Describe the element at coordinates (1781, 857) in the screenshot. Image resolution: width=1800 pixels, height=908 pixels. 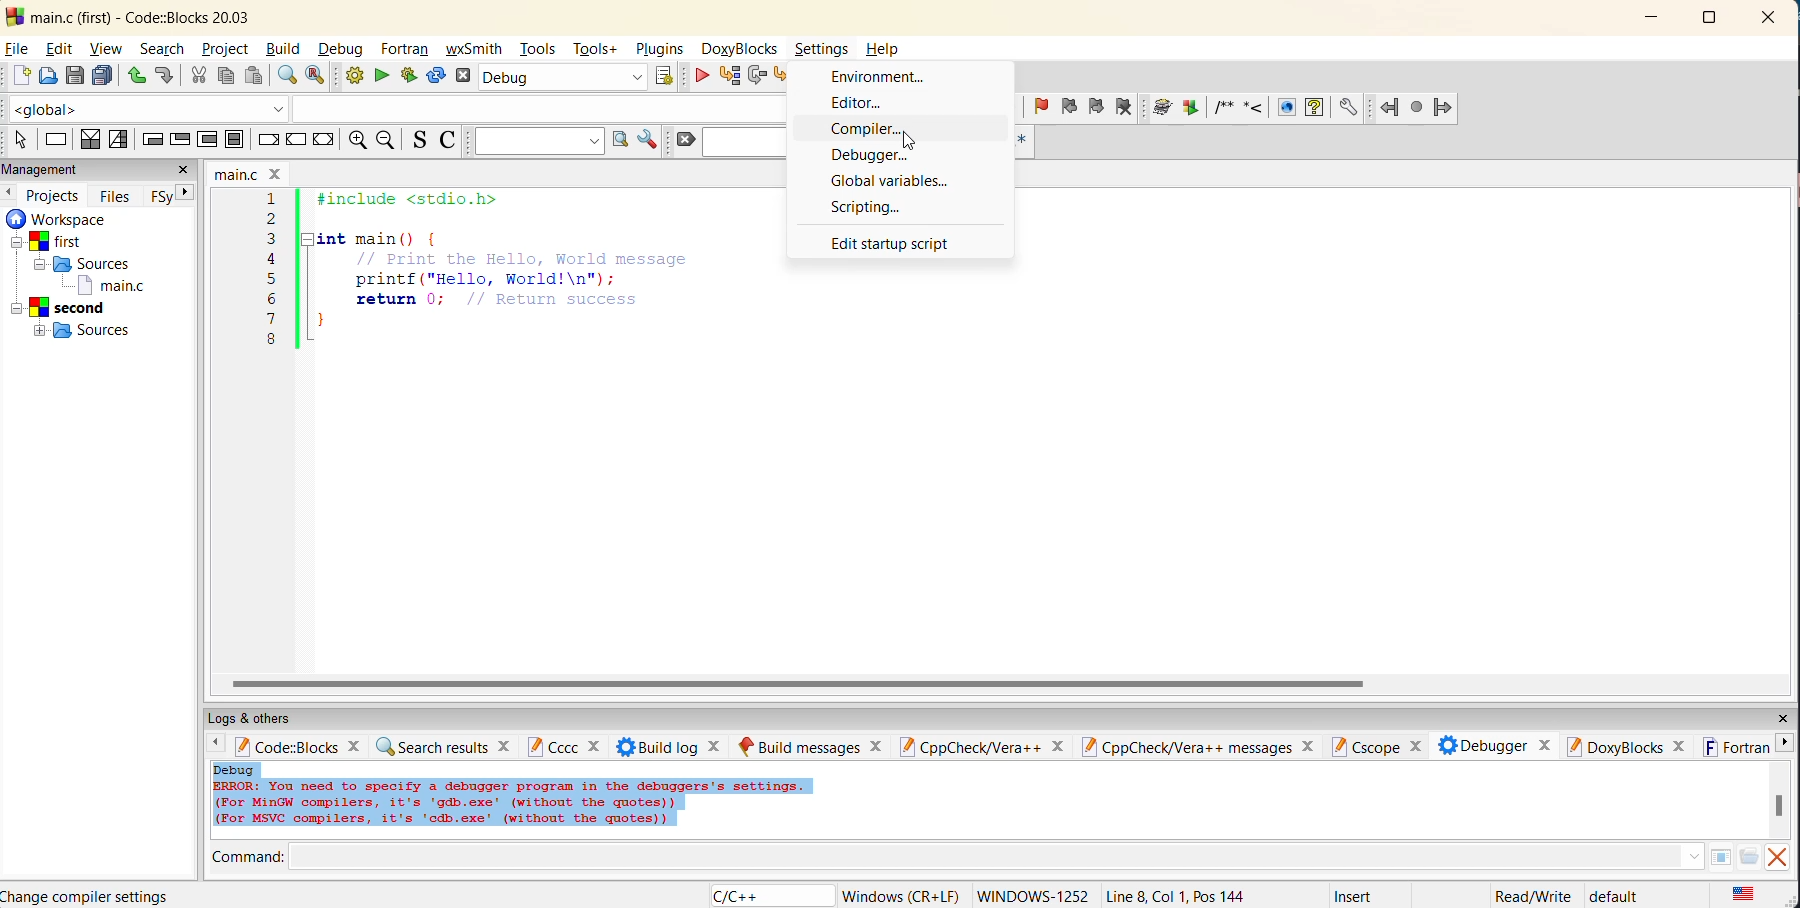
I see `close output window` at that location.